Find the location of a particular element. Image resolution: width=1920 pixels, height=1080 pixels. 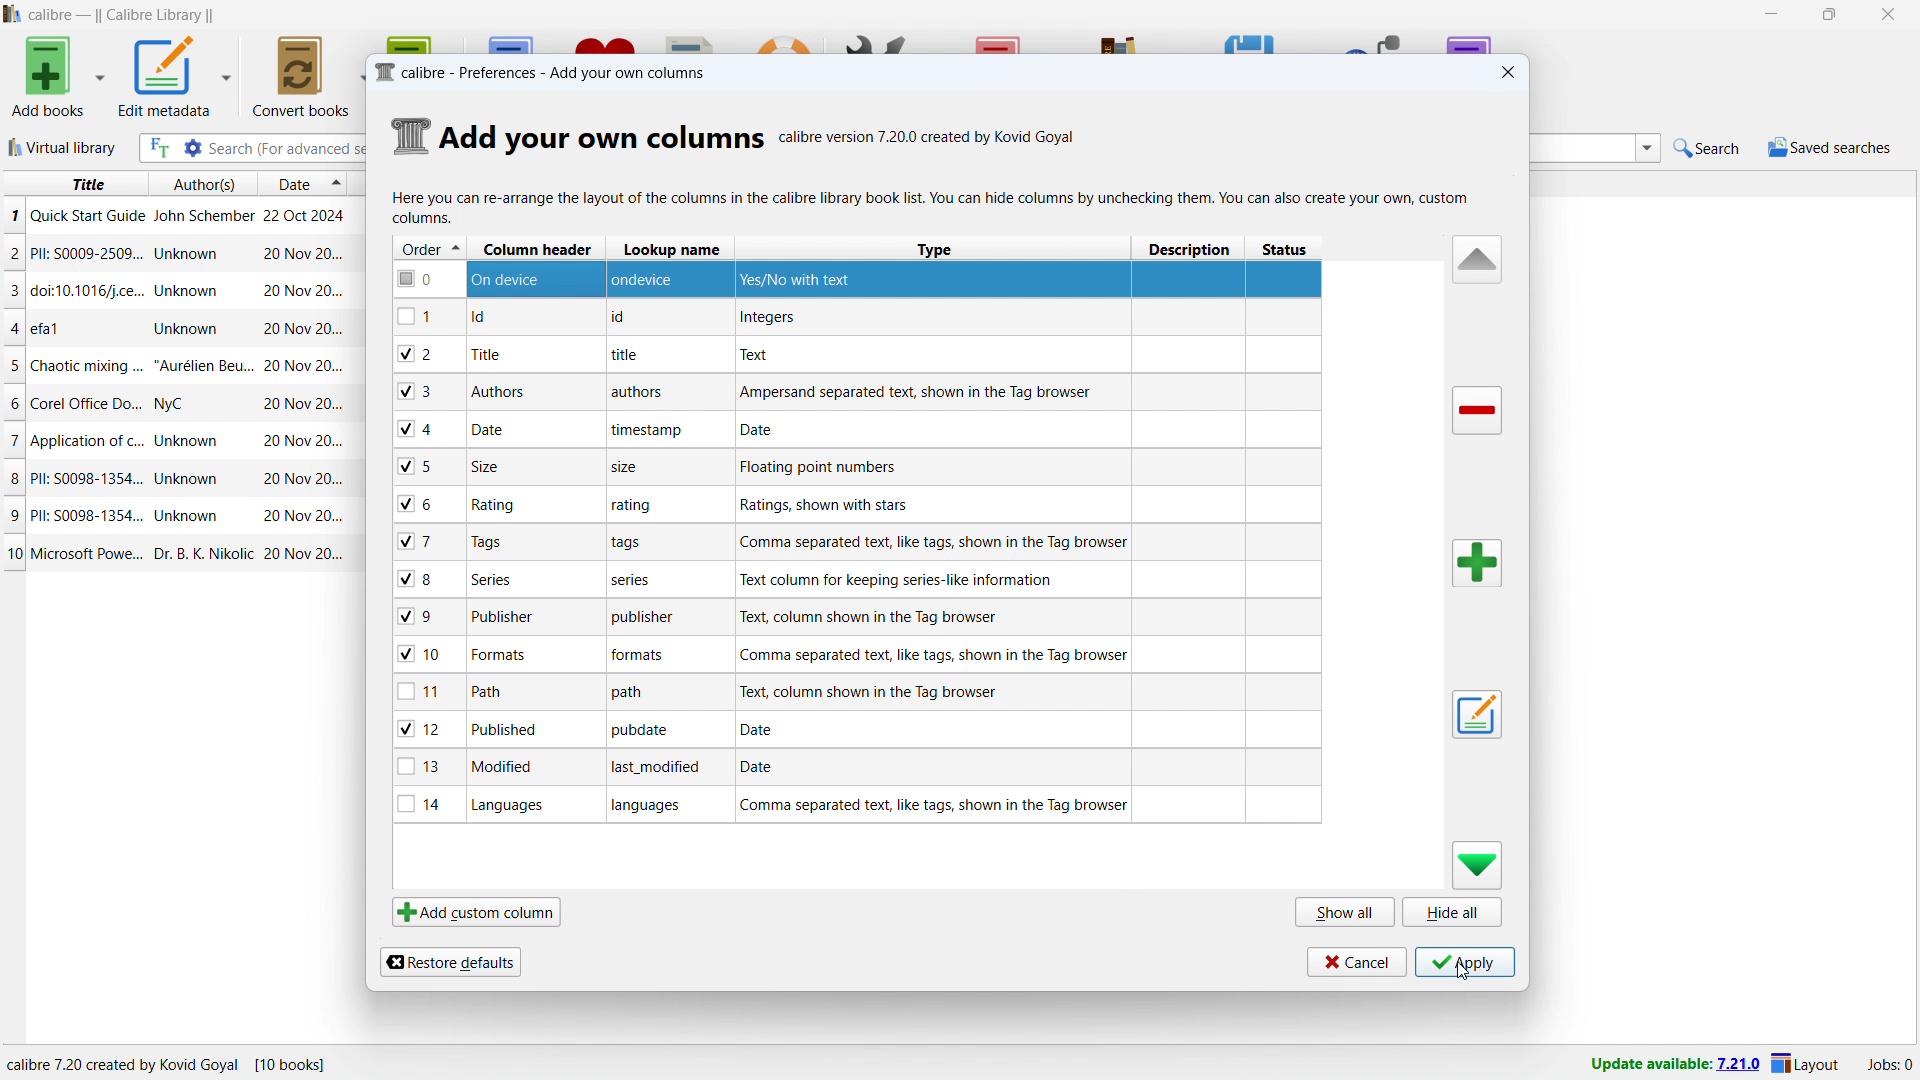

Formats formats. Comma separated text, like tags, shown in the Tag browser is located at coordinates (848, 652).